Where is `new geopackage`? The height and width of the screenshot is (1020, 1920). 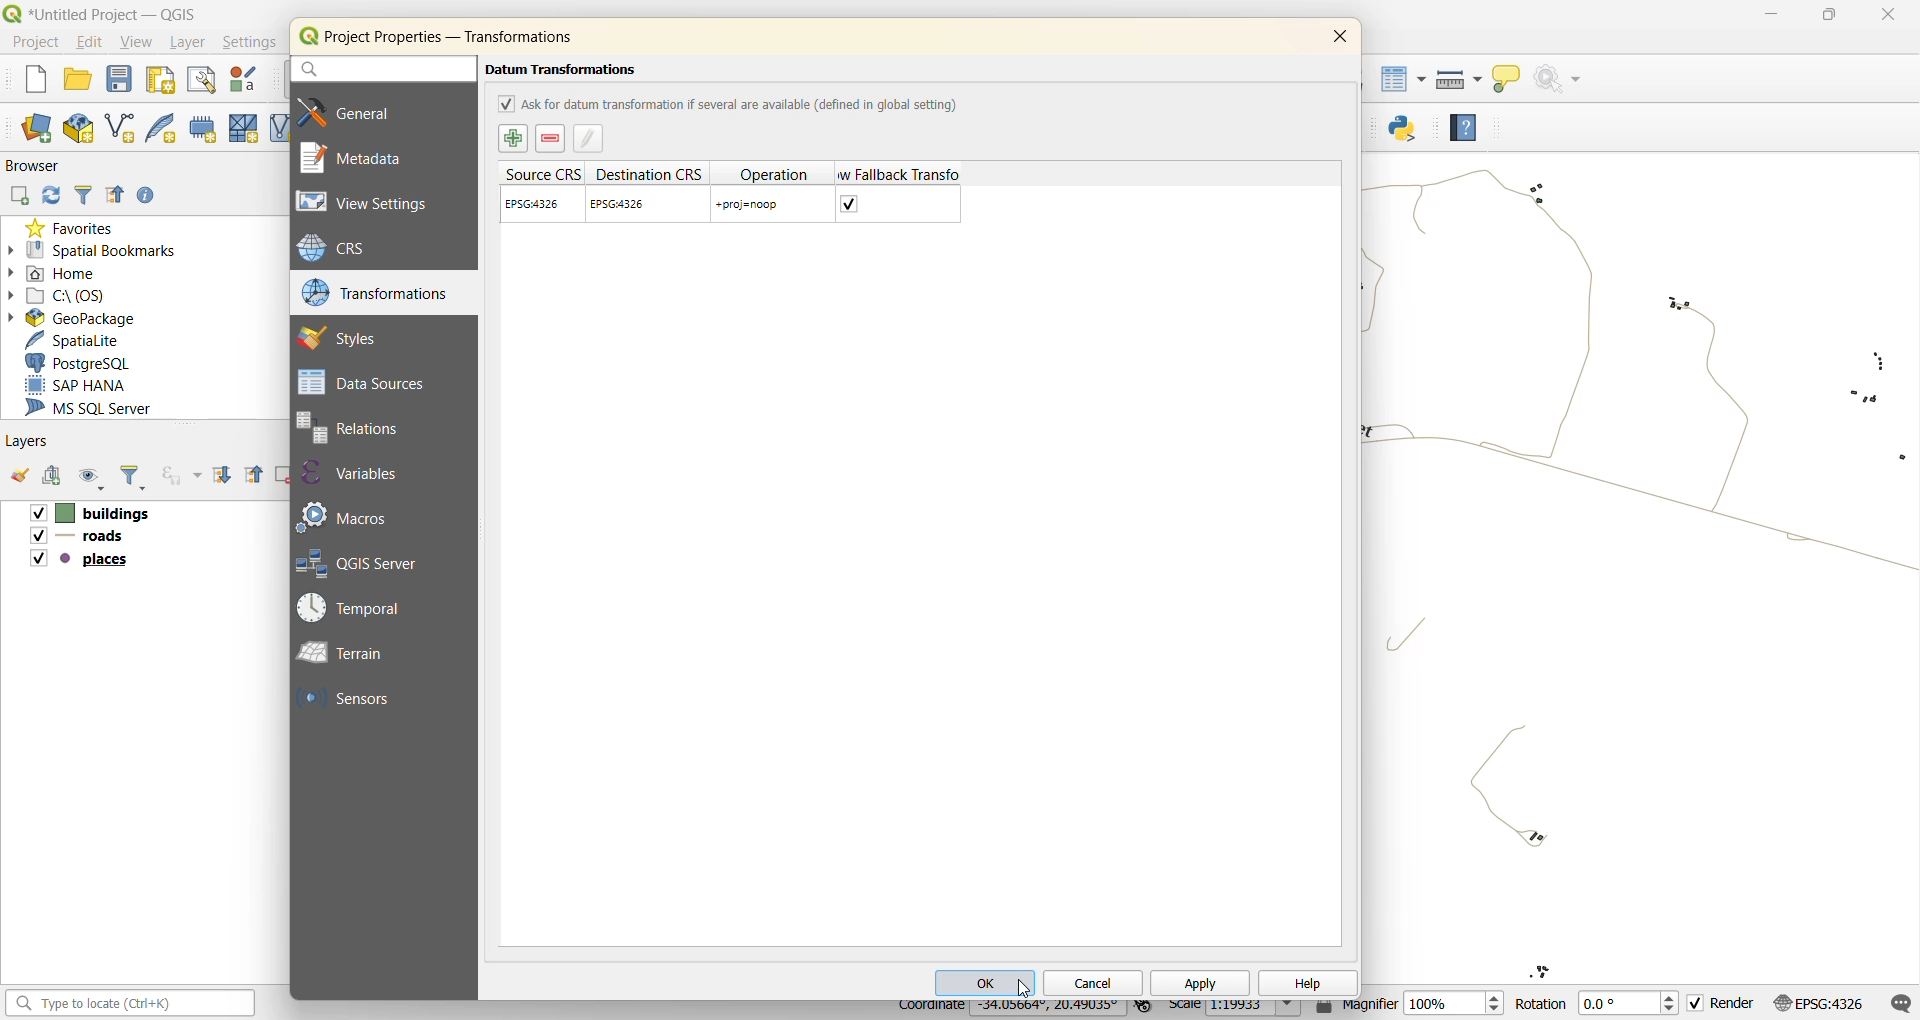
new geopackage is located at coordinates (78, 126).